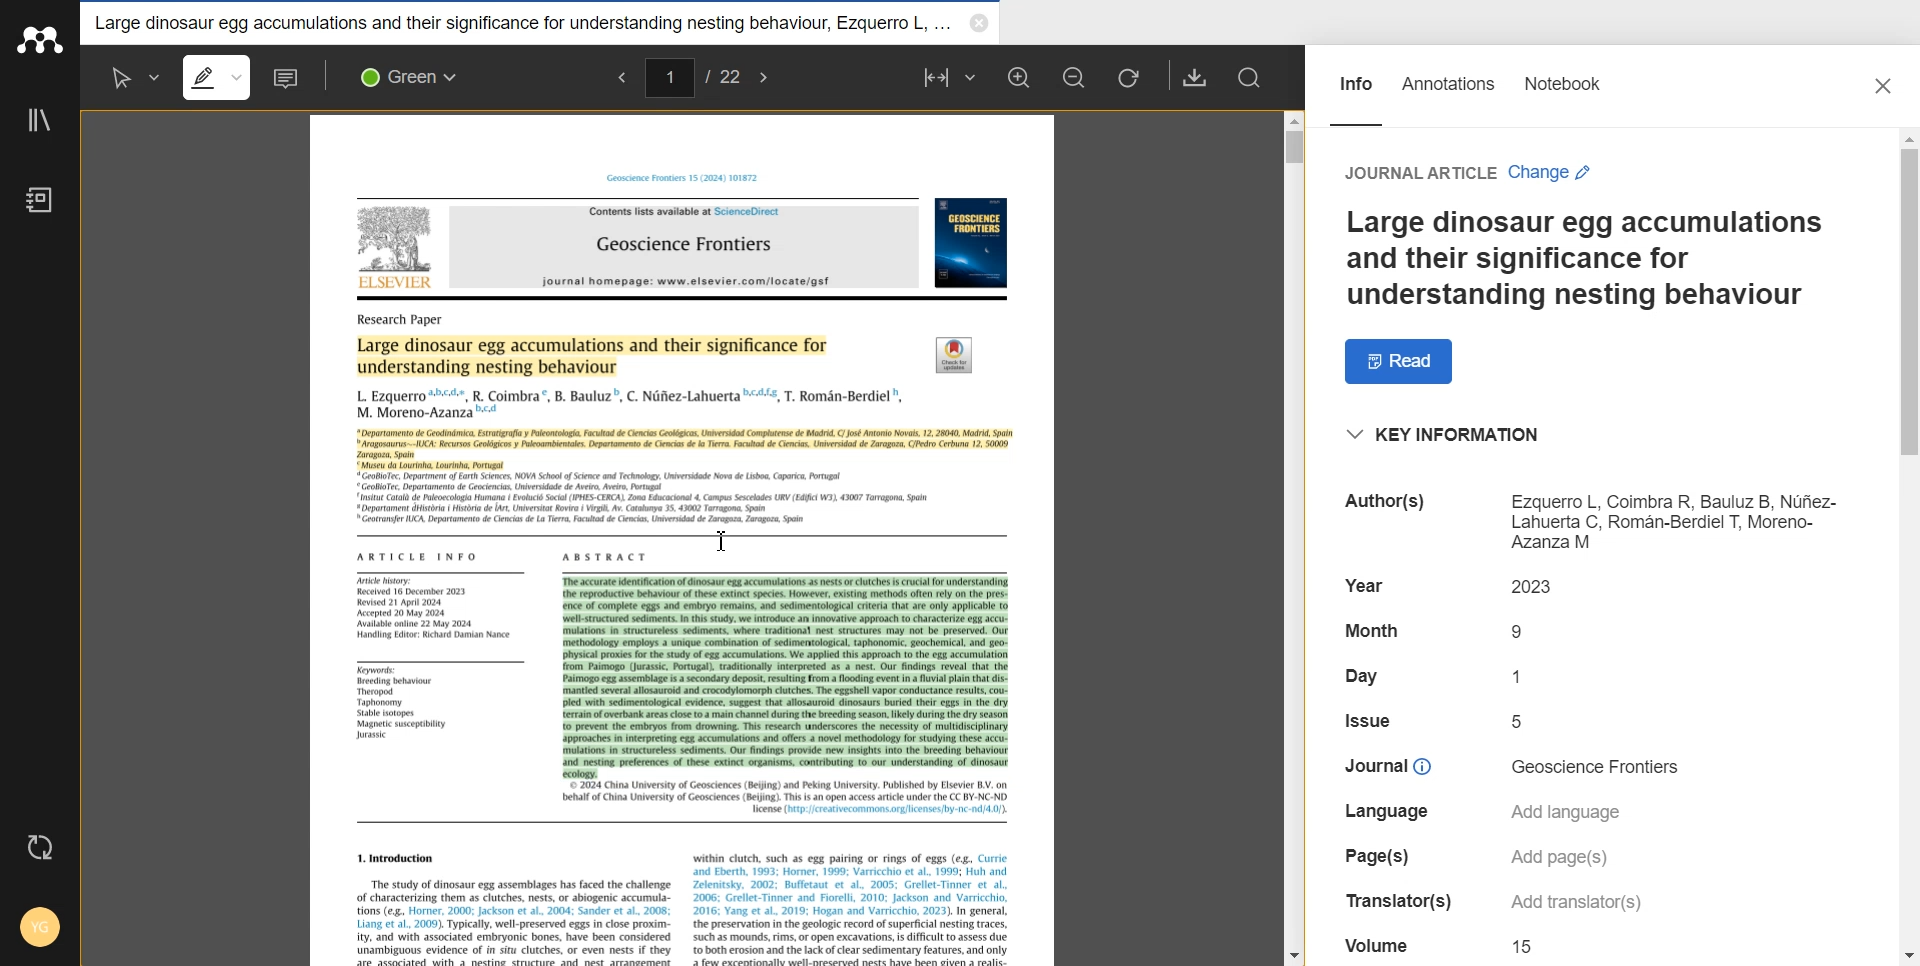  I want to click on Annotations, so click(1449, 95).